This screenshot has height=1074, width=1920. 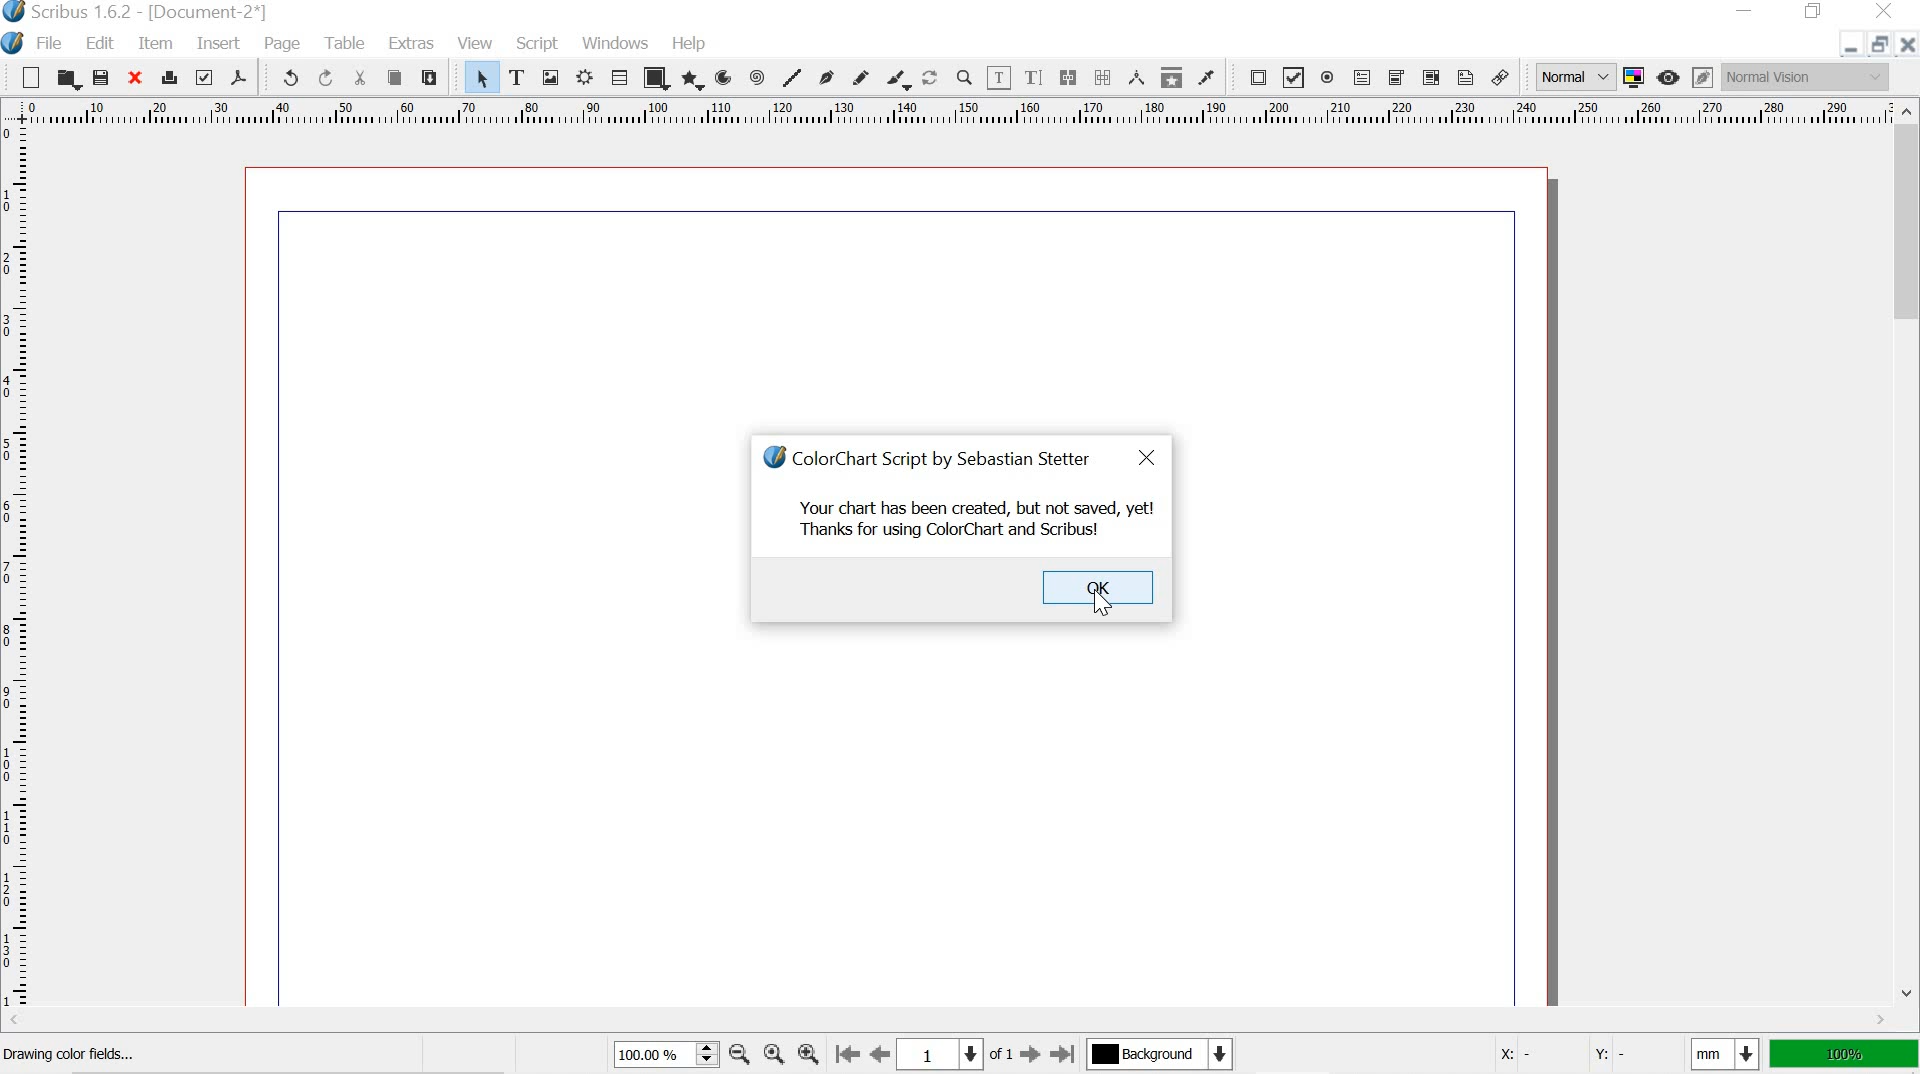 What do you see at coordinates (1908, 44) in the screenshot?
I see `close document` at bounding box center [1908, 44].